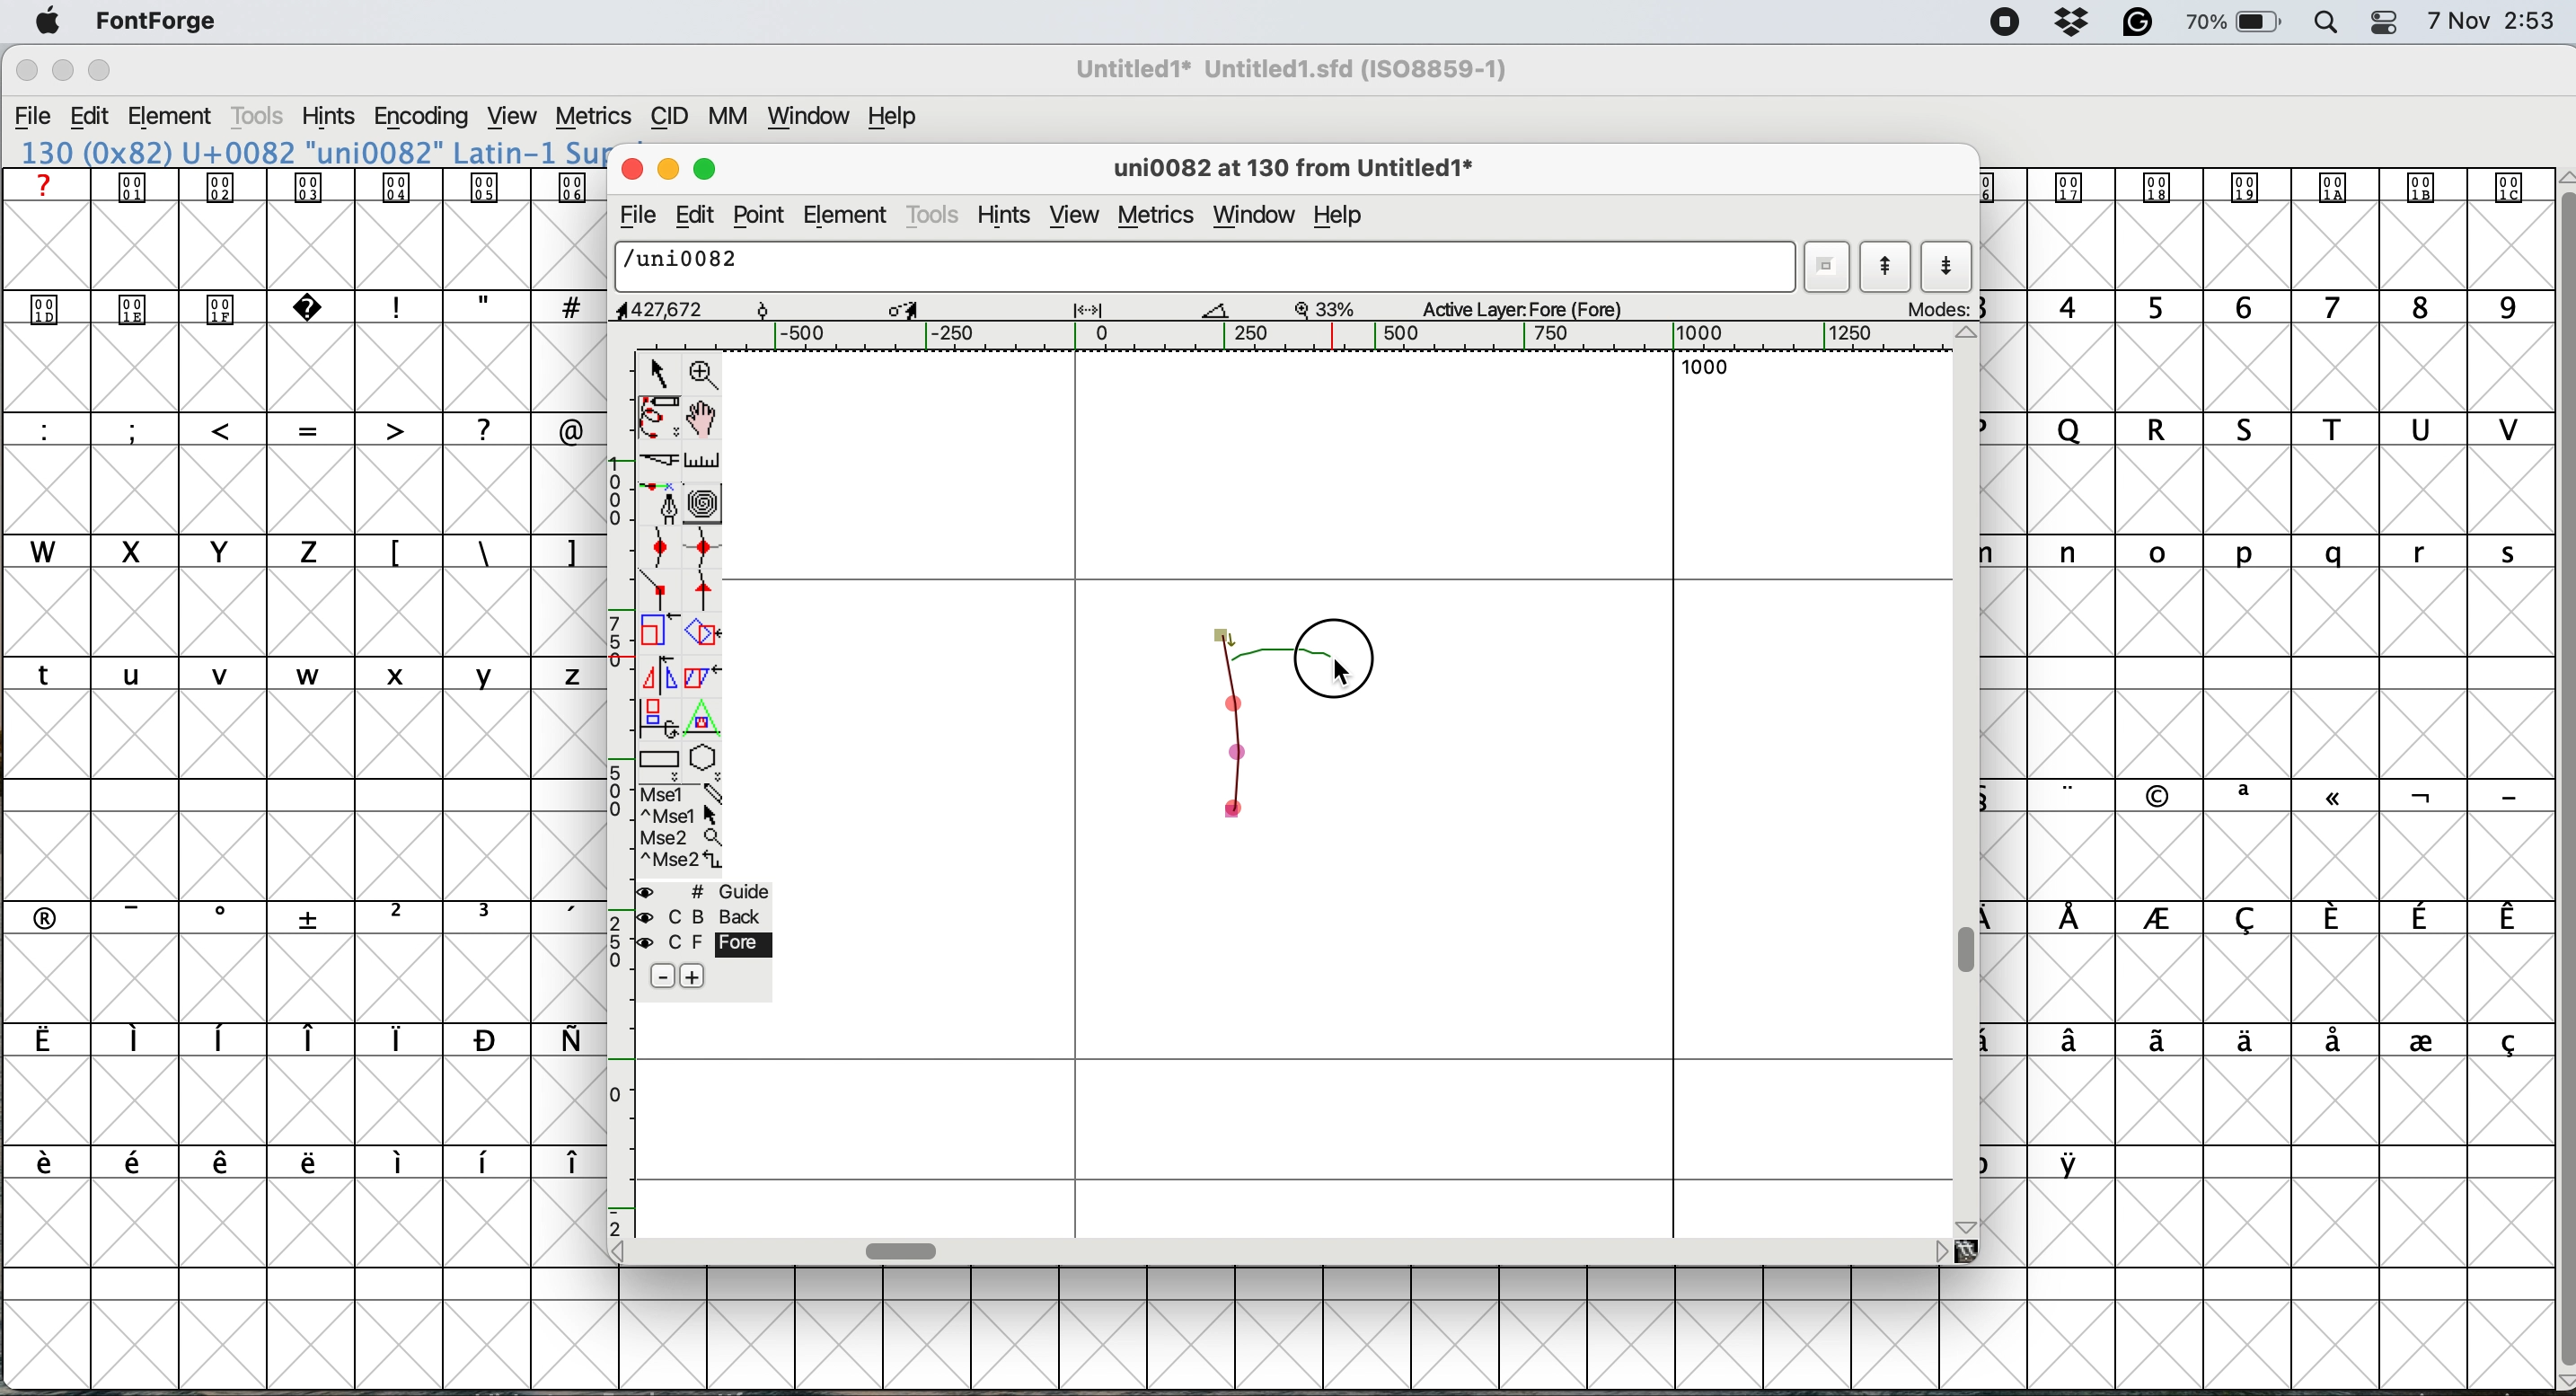 Image resolution: width=2576 pixels, height=1396 pixels. I want to click on vertical scroll bar, so click(1972, 949).